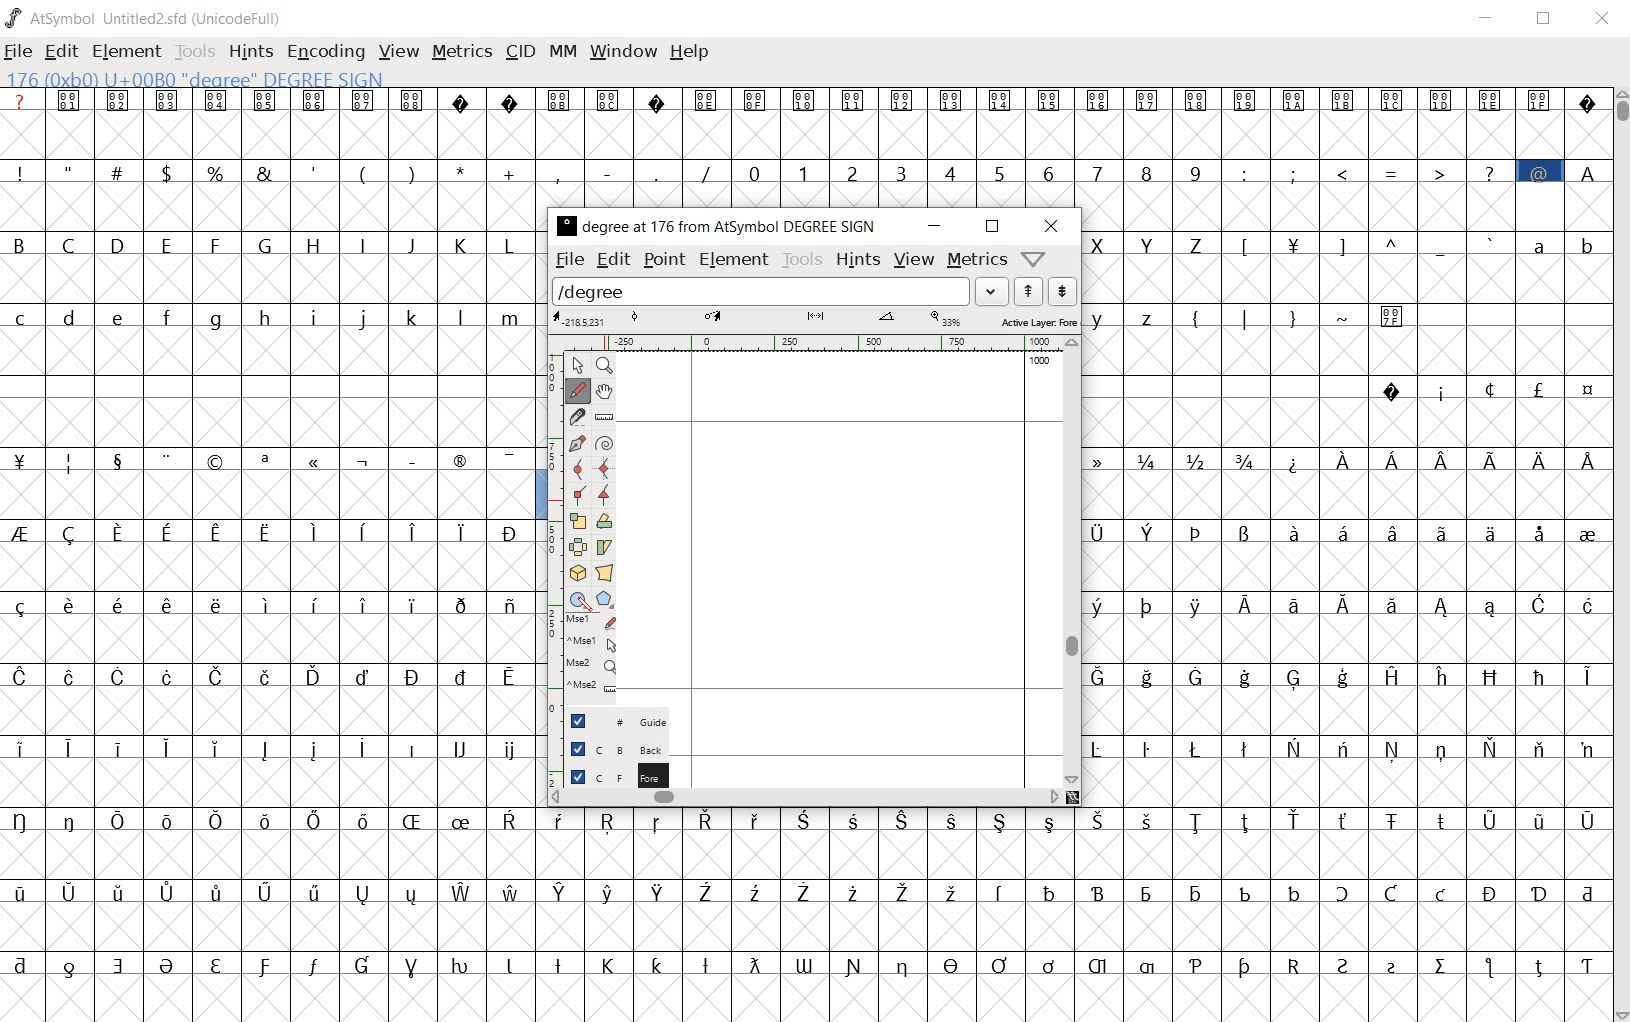  I want to click on mse1 mse1 mse2 mse2, so click(584, 659).